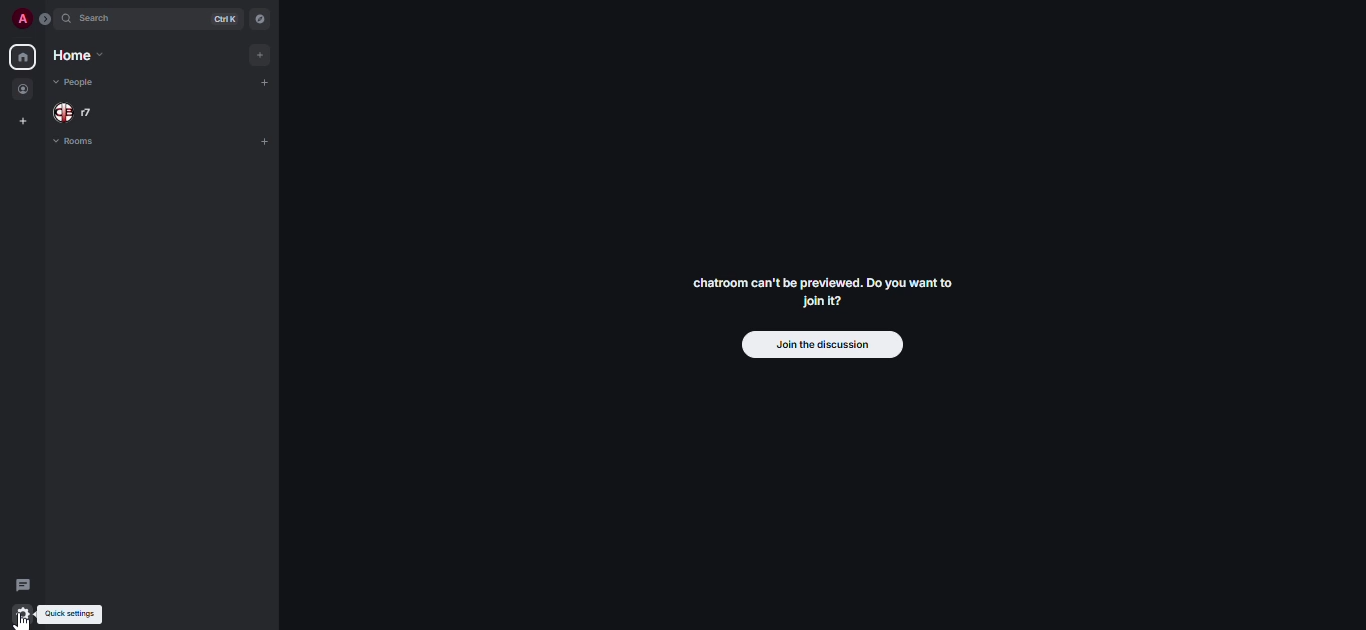 Image resolution: width=1366 pixels, height=630 pixels. What do you see at coordinates (24, 90) in the screenshot?
I see `people` at bounding box center [24, 90].